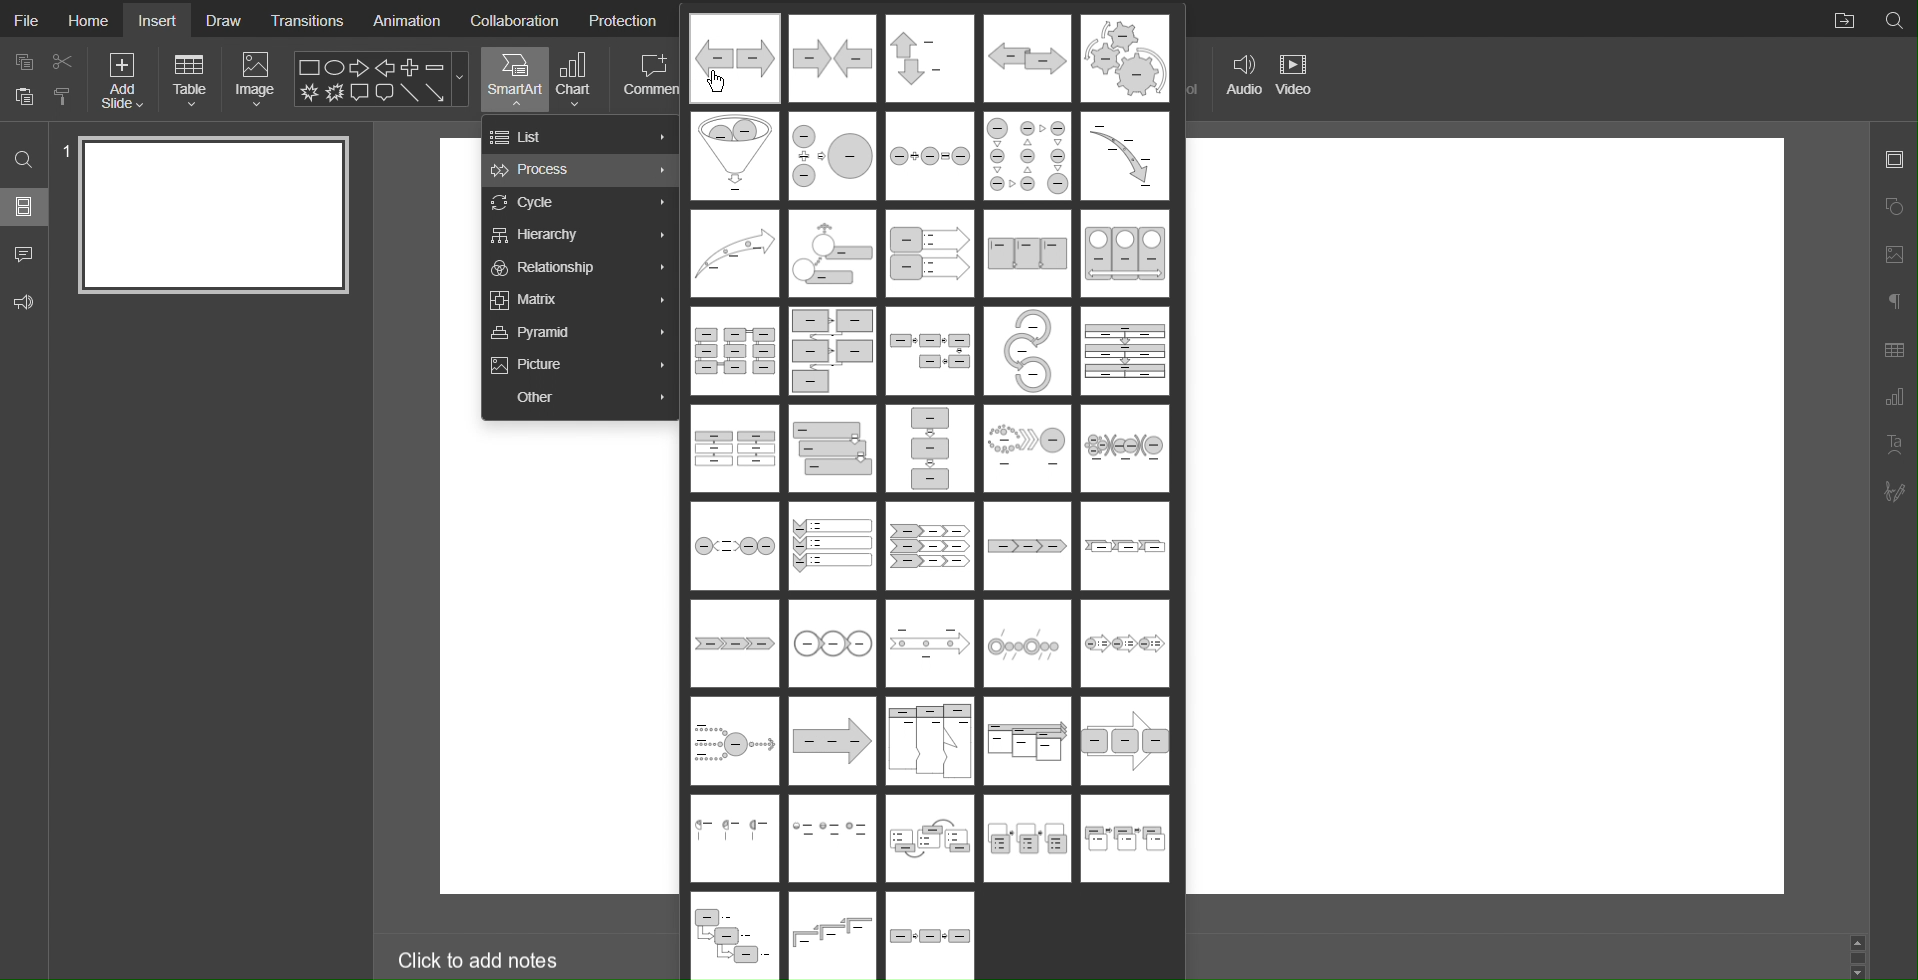 The width and height of the screenshot is (1918, 980). Describe the element at coordinates (213, 216) in the screenshot. I see `Slide 1` at that location.